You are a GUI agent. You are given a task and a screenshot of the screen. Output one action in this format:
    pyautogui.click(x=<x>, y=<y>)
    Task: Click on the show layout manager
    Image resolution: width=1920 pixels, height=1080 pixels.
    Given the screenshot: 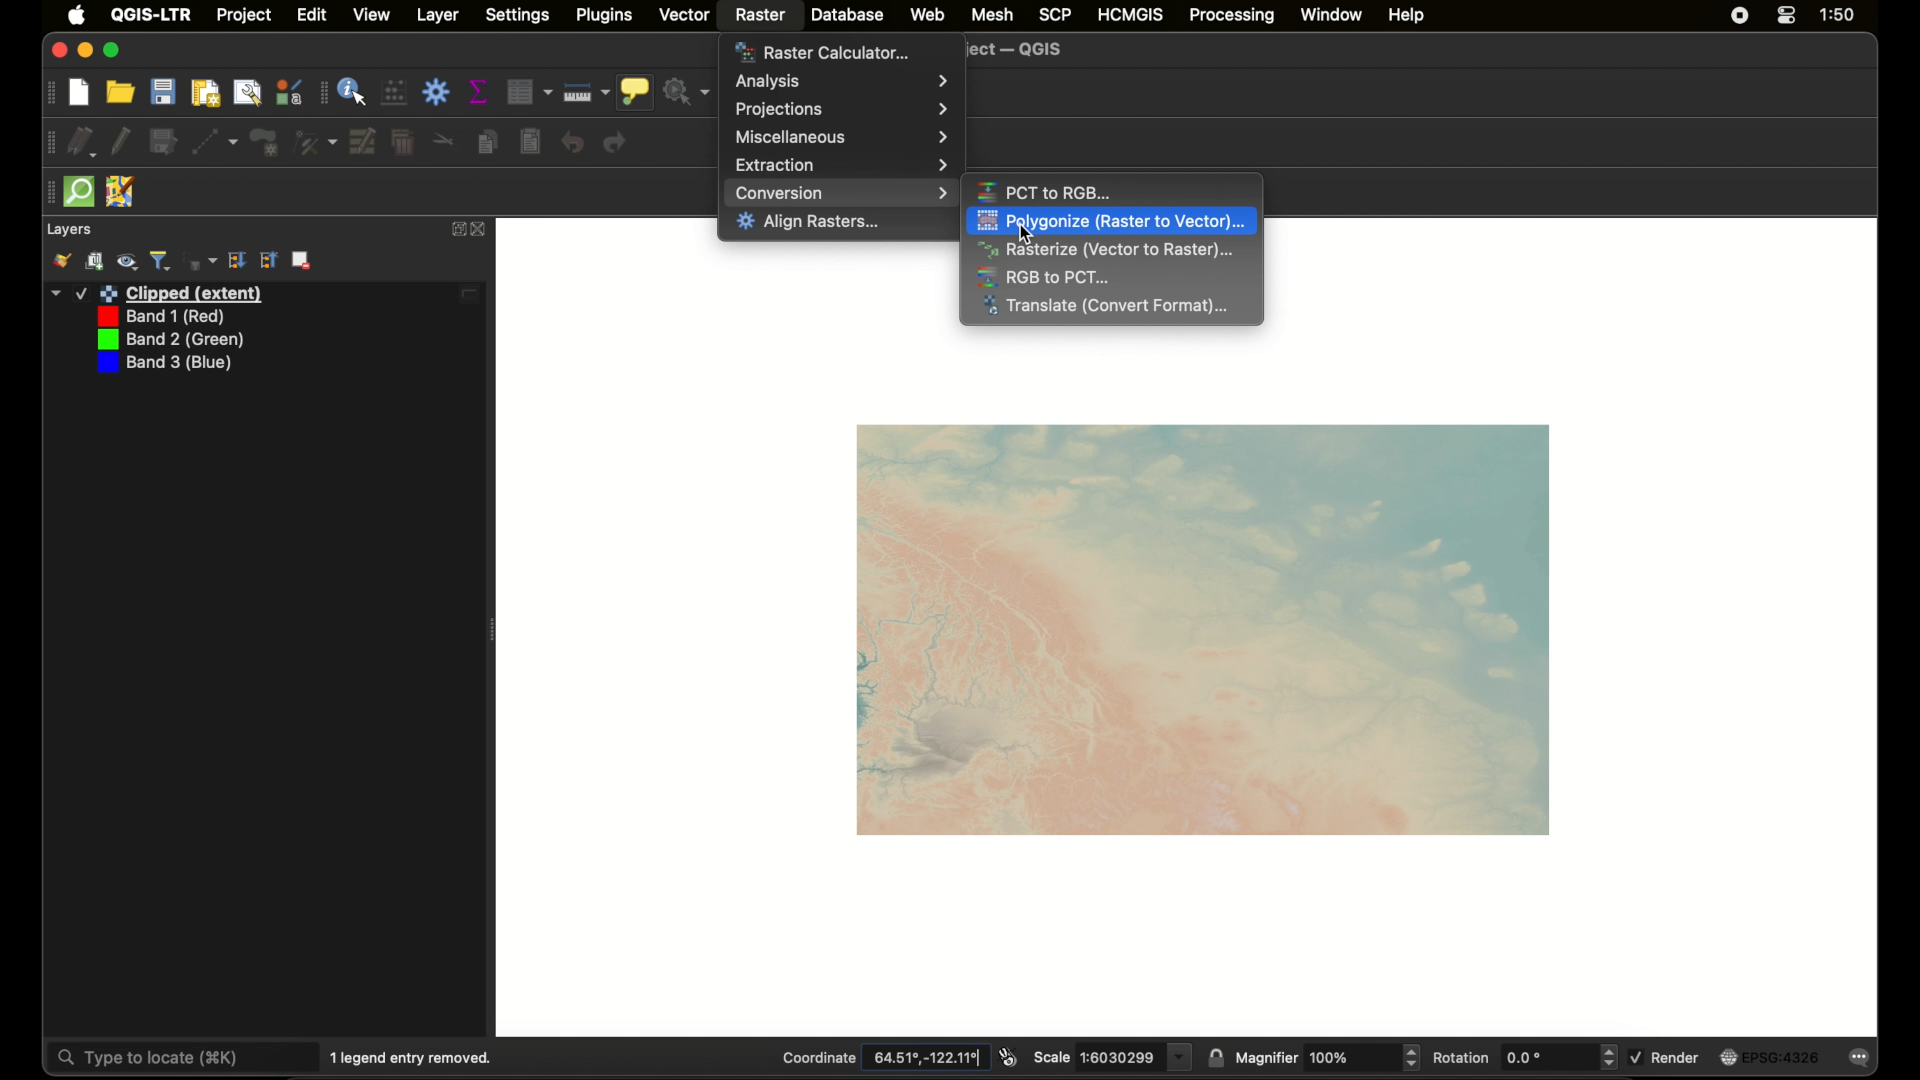 What is the action you would take?
    pyautogui.click(x=248, y=94)
    